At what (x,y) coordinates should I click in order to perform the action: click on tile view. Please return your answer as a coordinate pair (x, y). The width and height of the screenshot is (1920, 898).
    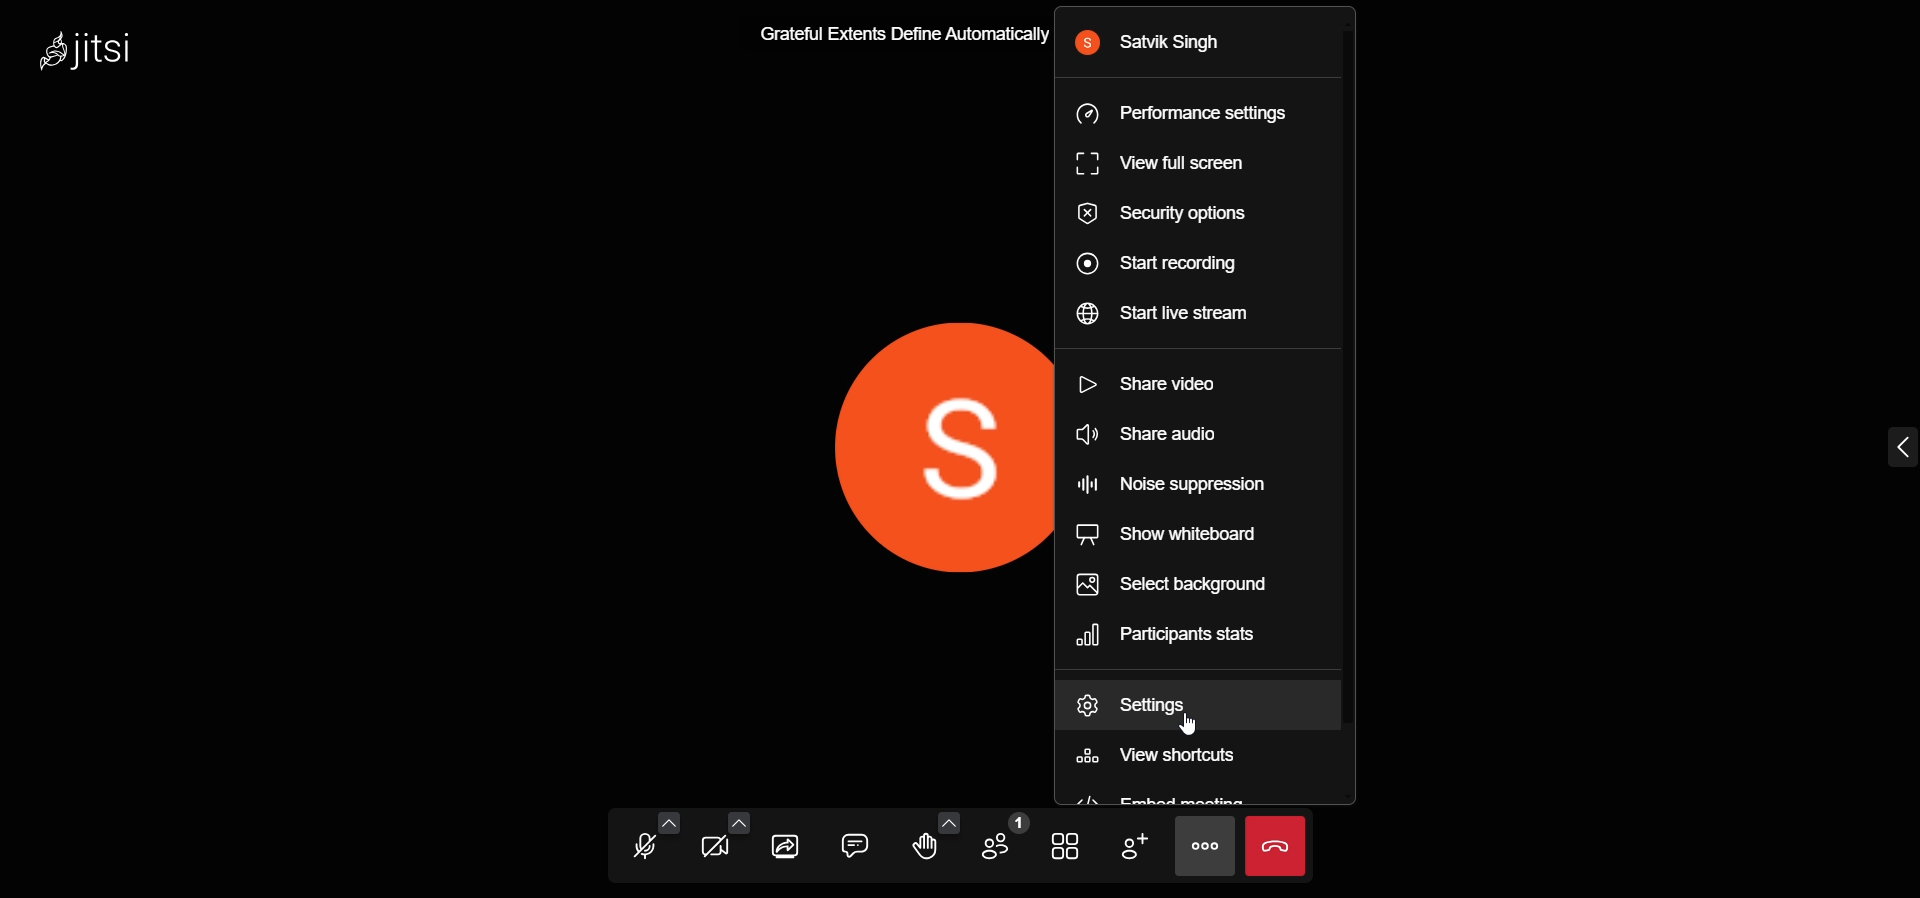
    Looking at the image, I should click on (1066, 846).